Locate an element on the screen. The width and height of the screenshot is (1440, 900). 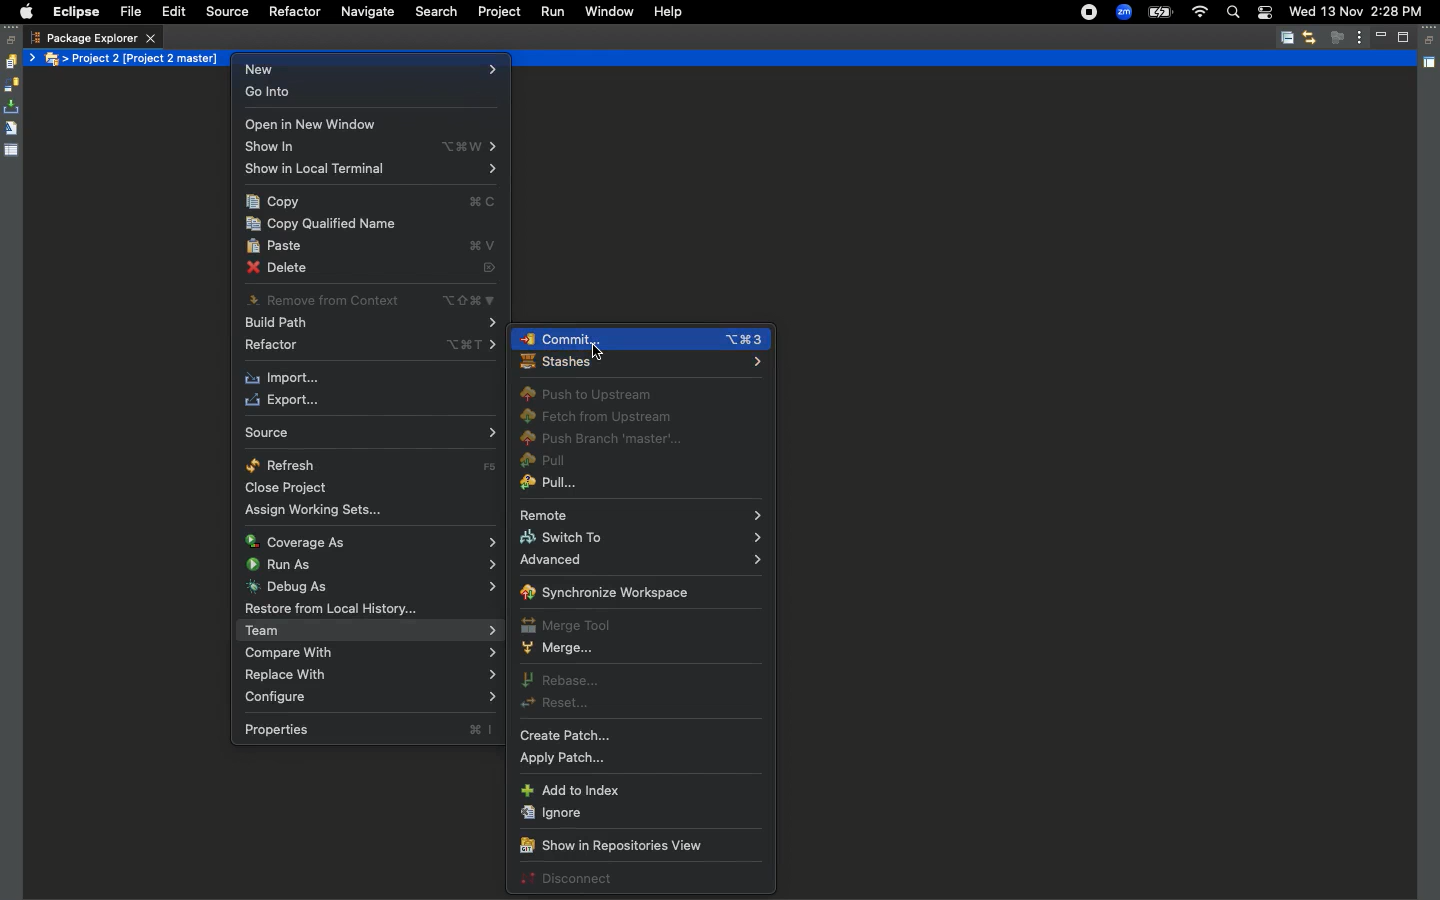
Search is located at coordinates (1232, 14).